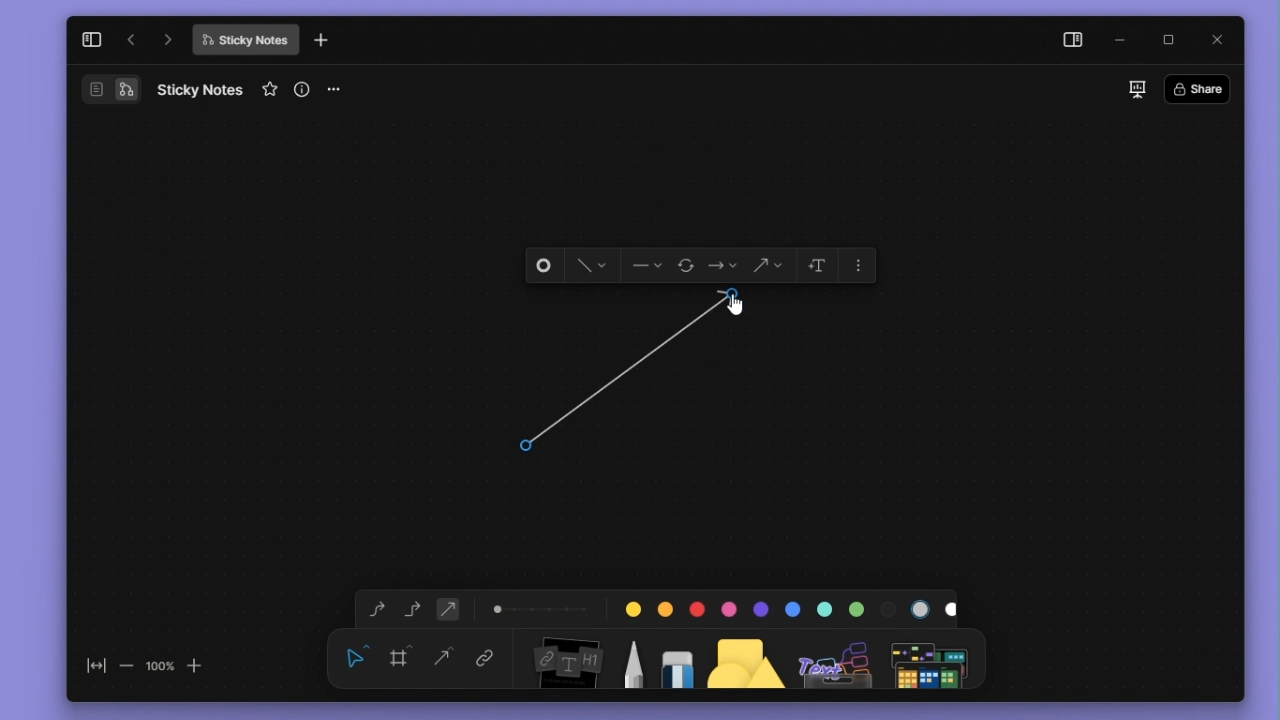 This screenshot has width=1280, height=720. Describe the element at coordinates (413, 607) in the screenshot. I see `elbowed` at that location.